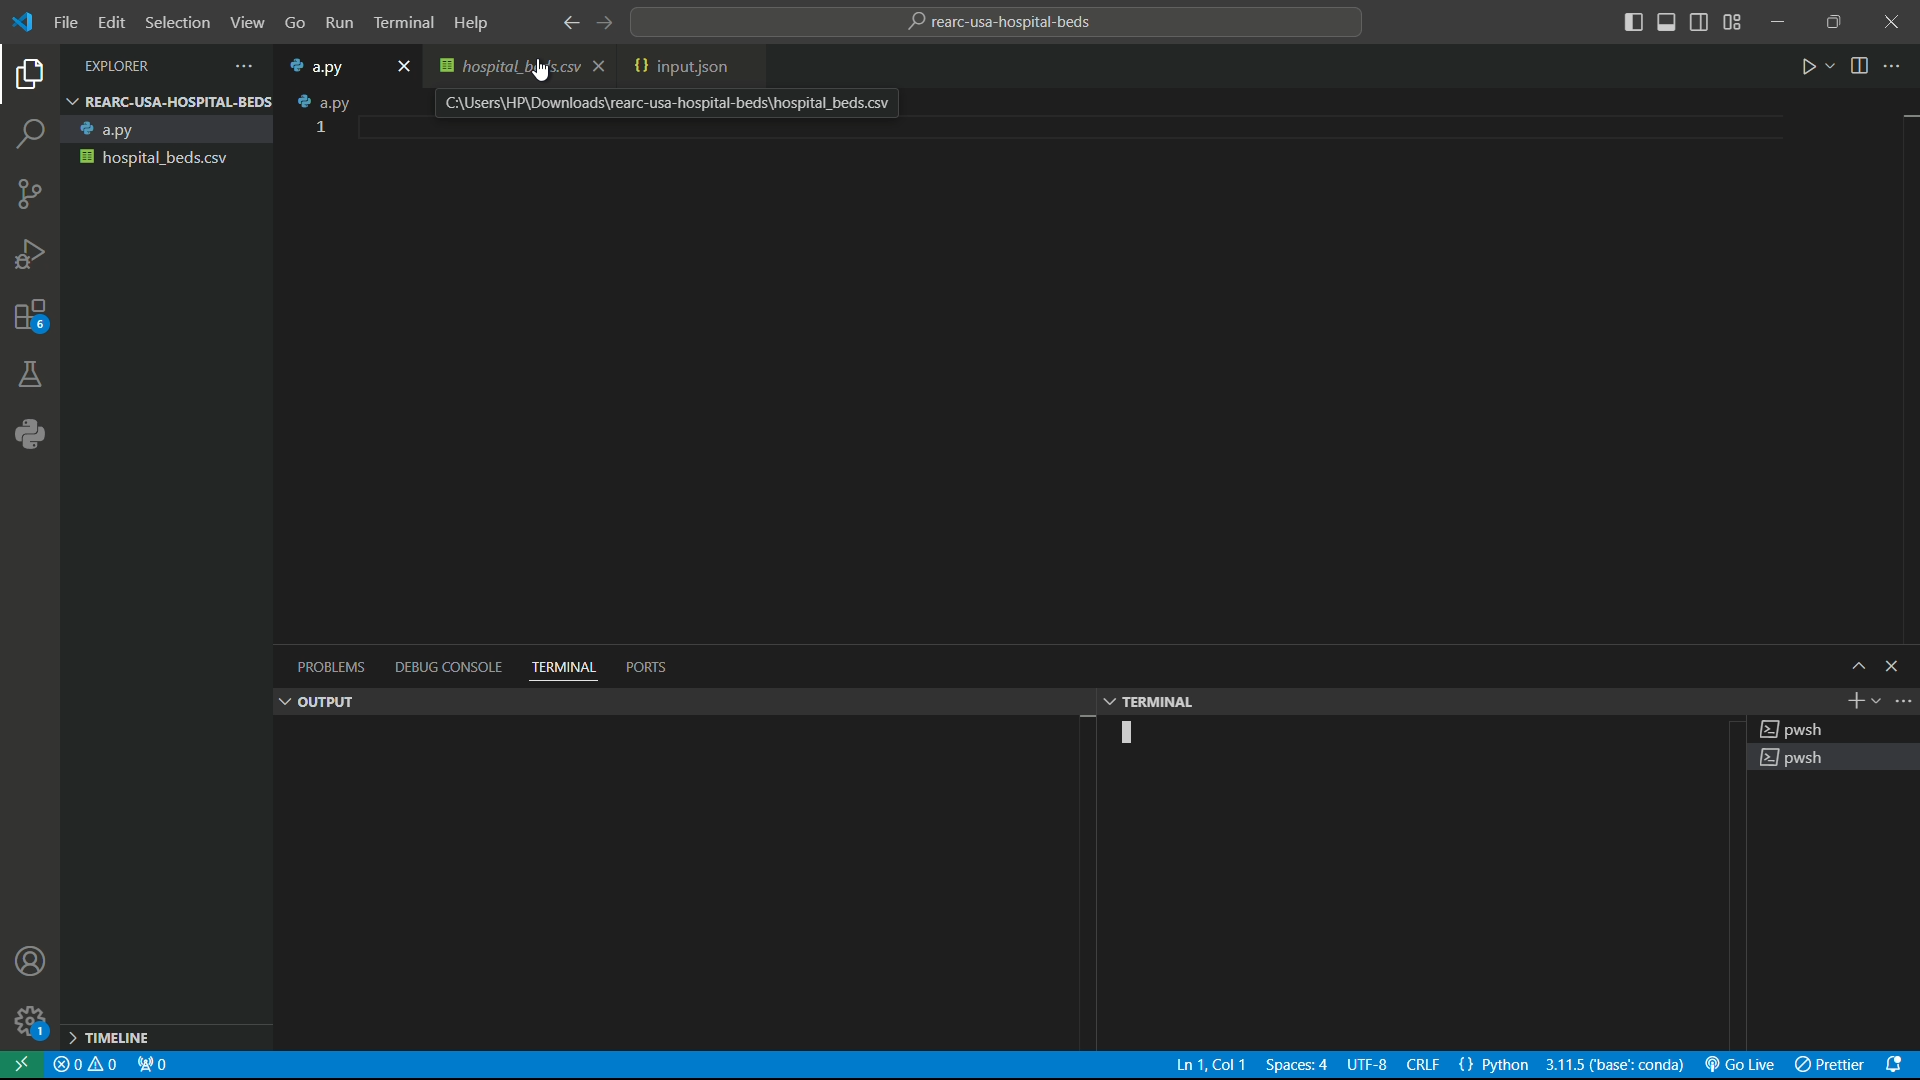 This screenshot has width=1920, height=1080. What do you see at coordinates (26, 193) in the screenshot?
I see `source control` at bounding box center [26, 193].